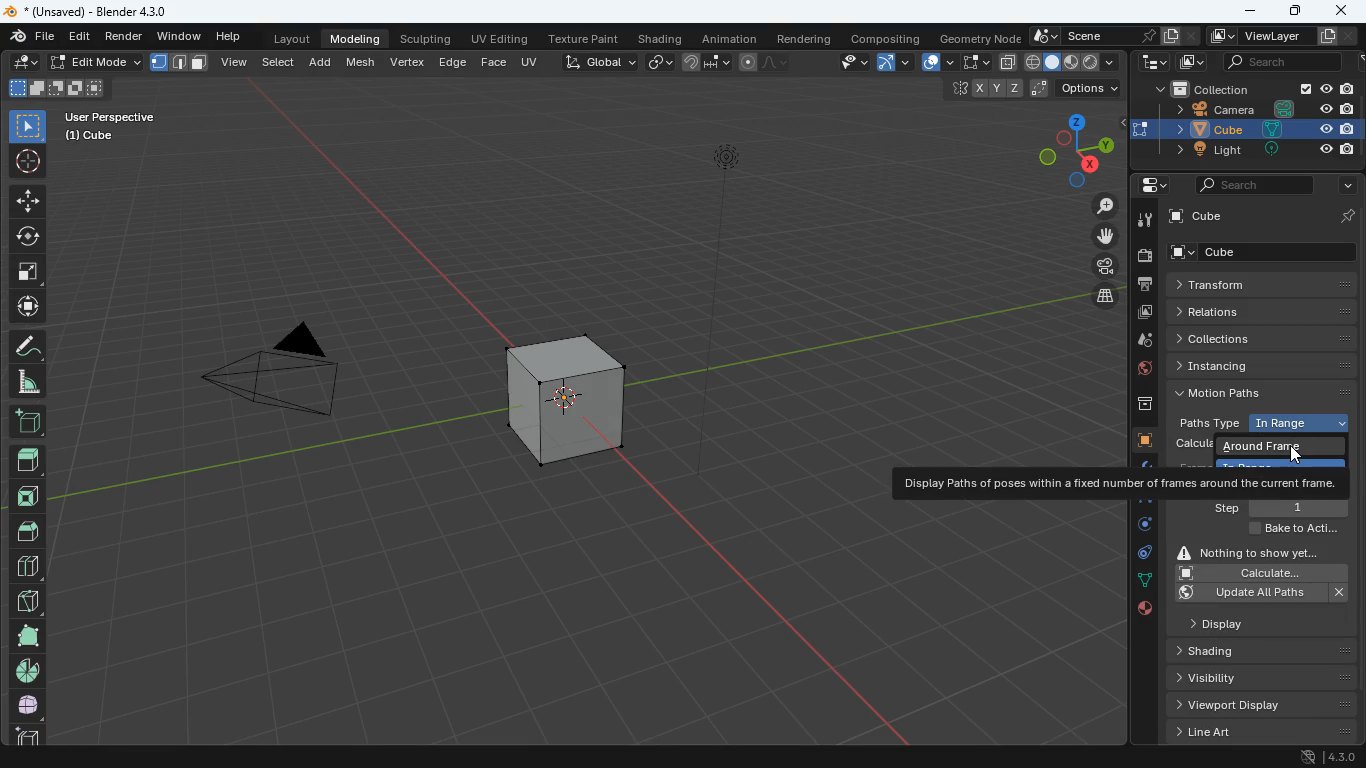 This screenshot has height=768, width=1366. What do you see at coordinates (452, 61) in the screenshot?
I see `edge` at bounding box center [452, 61].